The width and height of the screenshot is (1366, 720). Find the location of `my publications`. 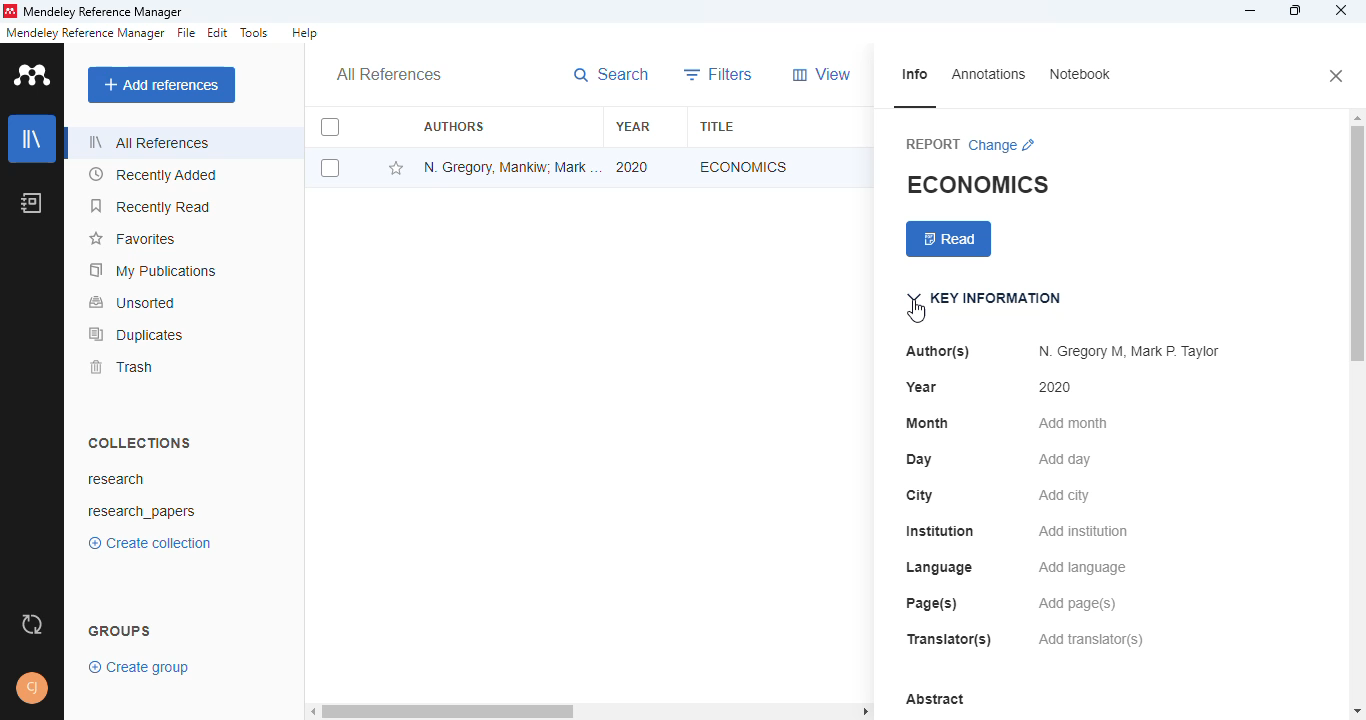

my publications is located at coordinates (153, 271).